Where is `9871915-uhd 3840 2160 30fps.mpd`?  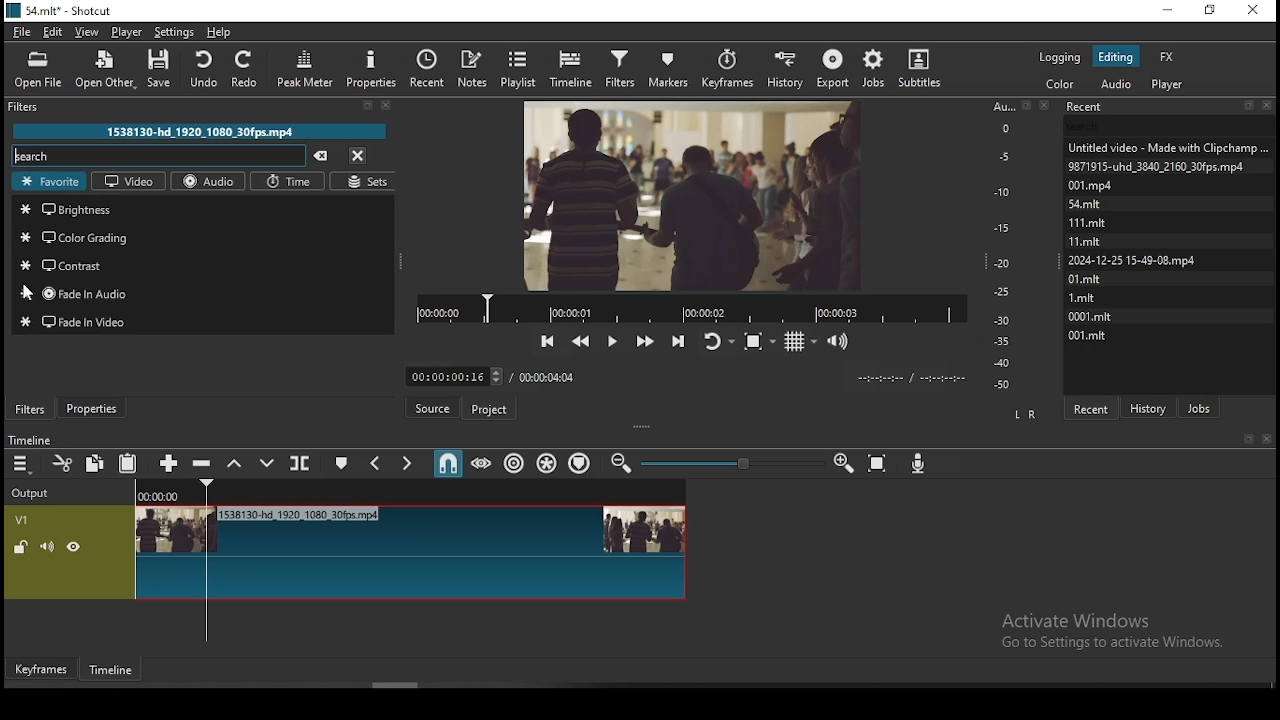 9871915-uhd 3840 2160 30fps.mpd is located at coordinates (1160, 166).